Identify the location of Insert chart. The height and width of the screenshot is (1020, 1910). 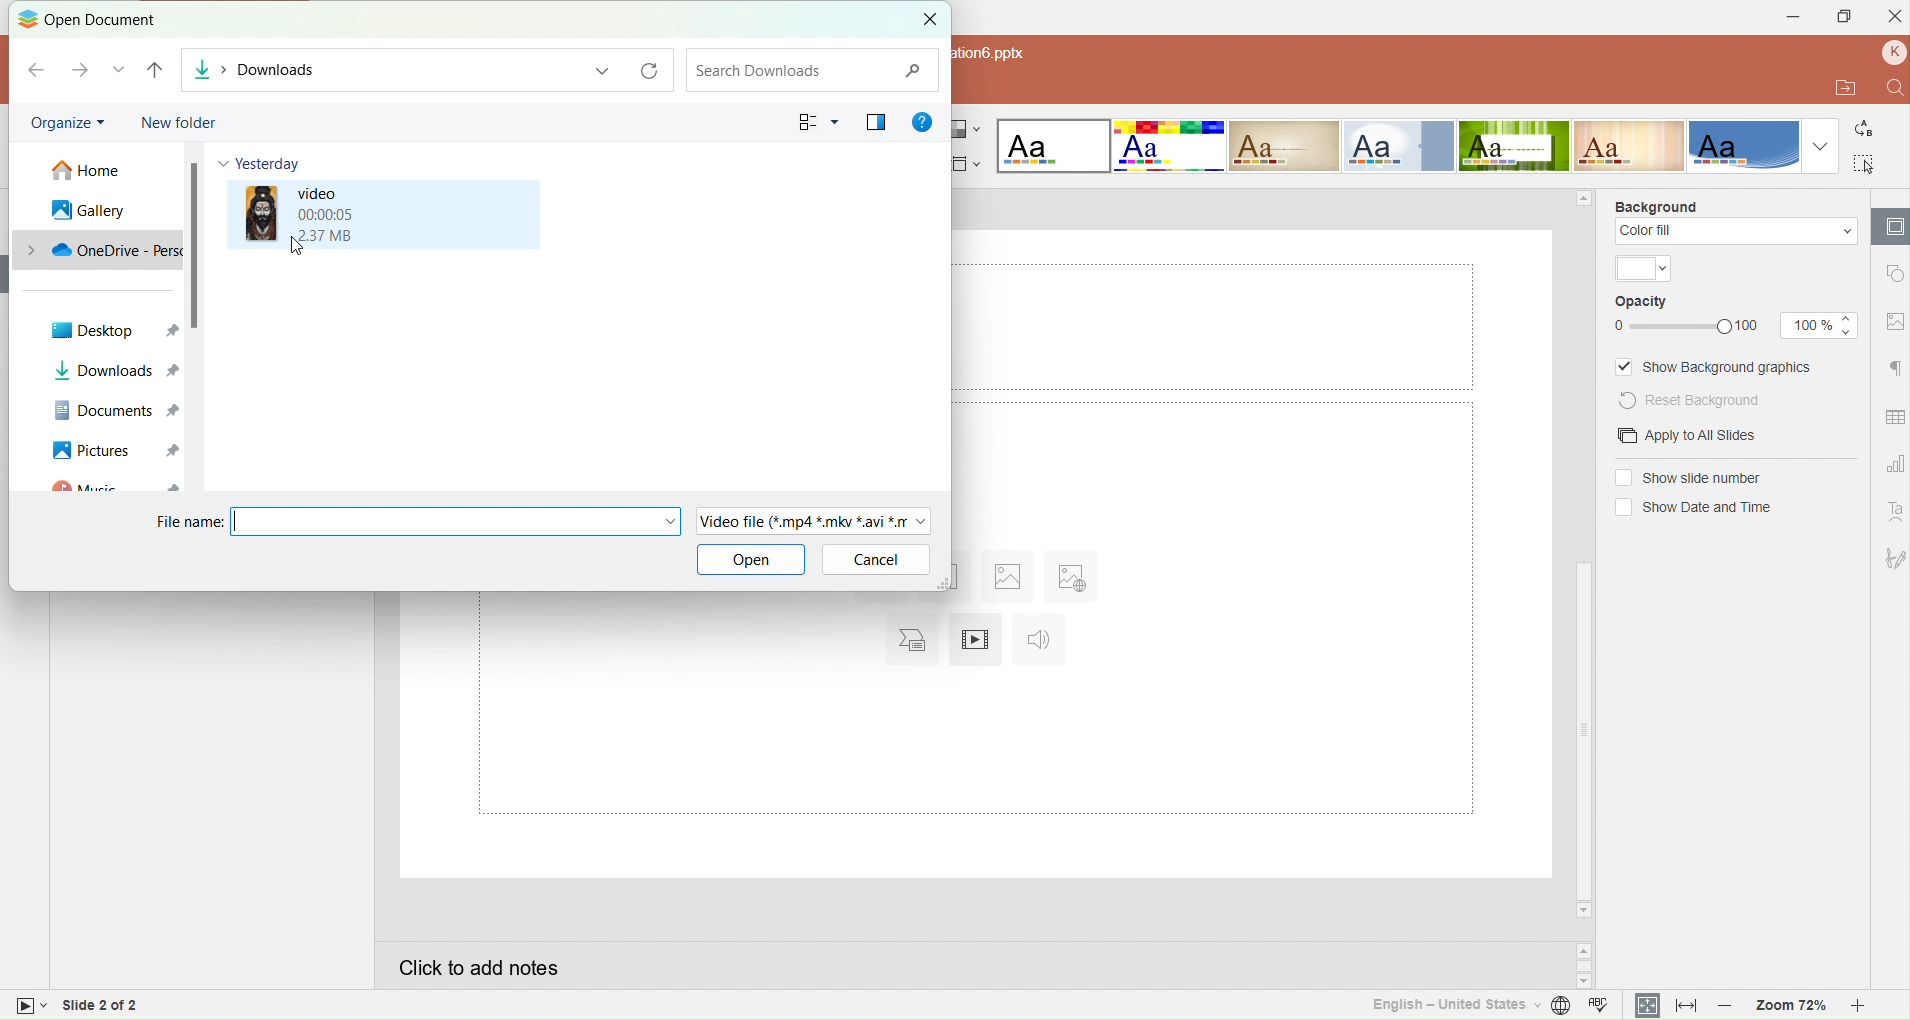
(905, 643).